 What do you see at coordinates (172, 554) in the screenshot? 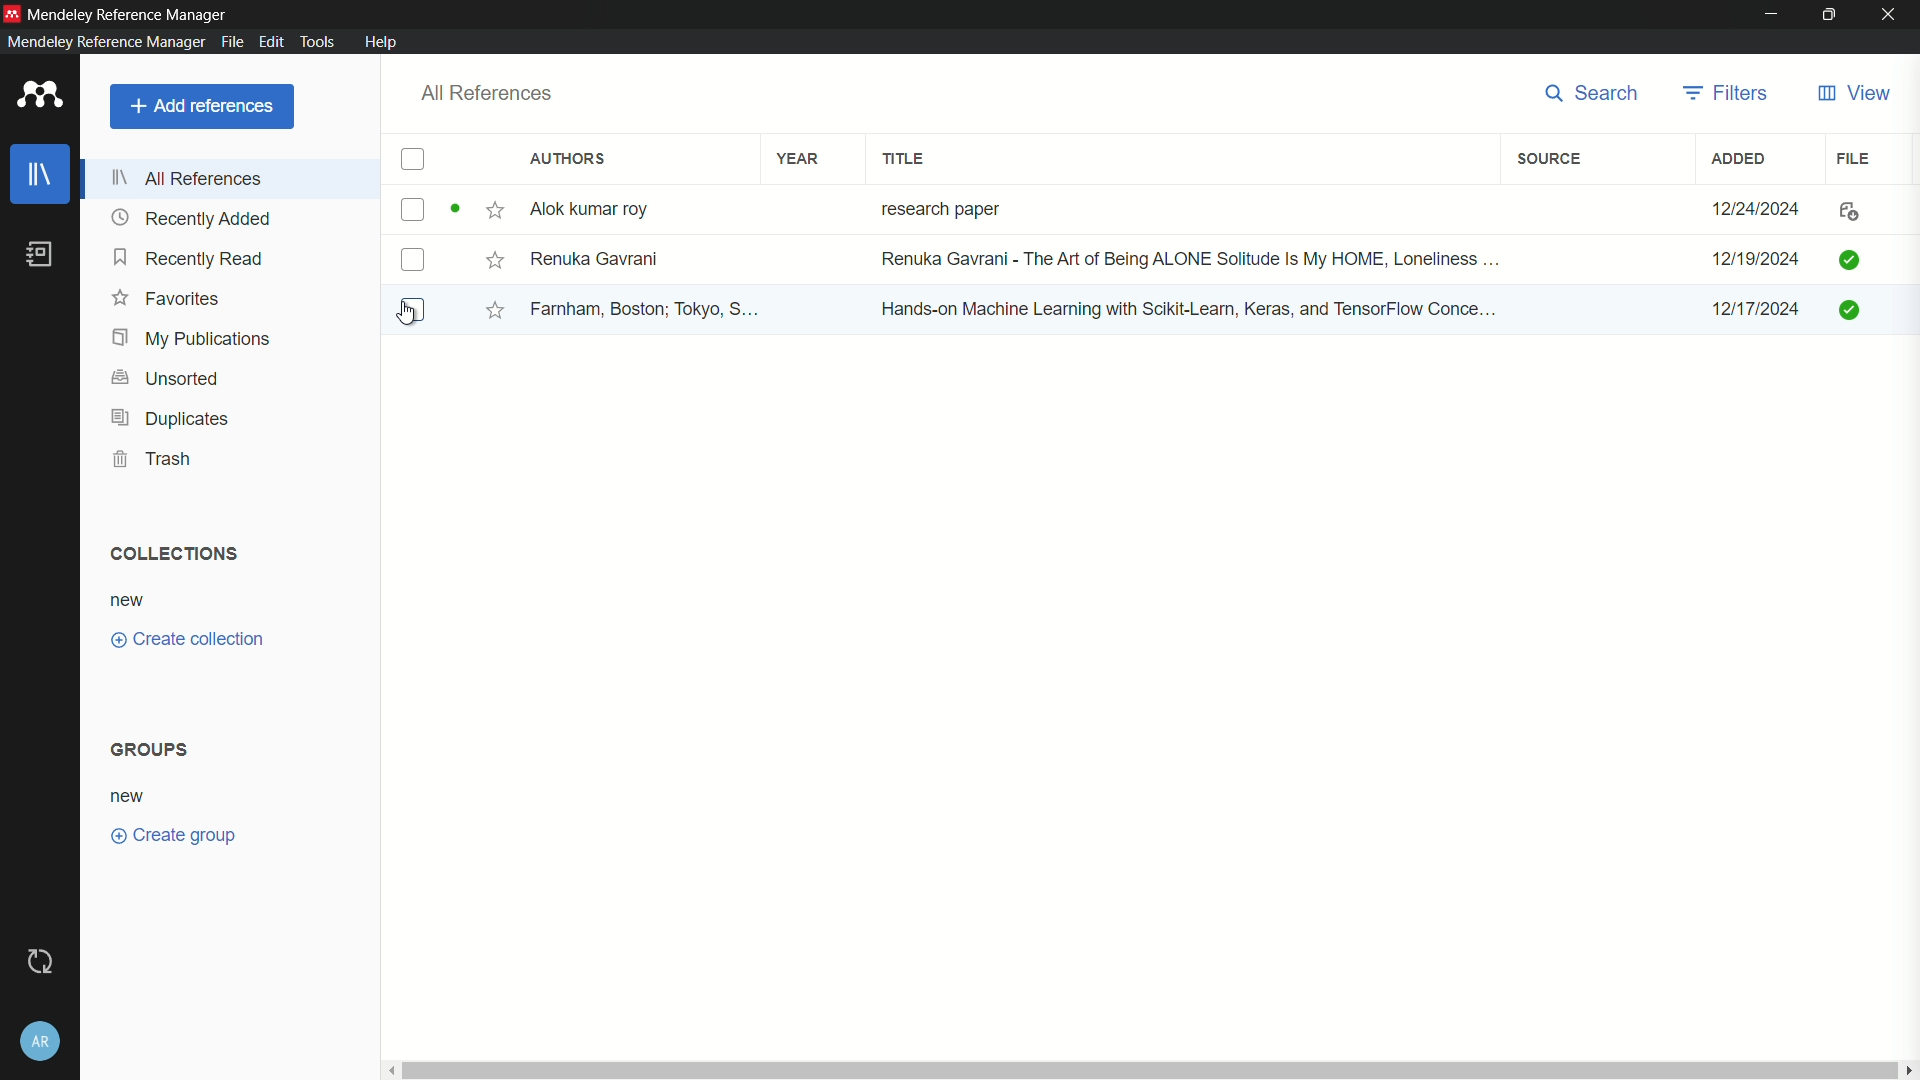
I see `collections` at bounding box center [172, 554].